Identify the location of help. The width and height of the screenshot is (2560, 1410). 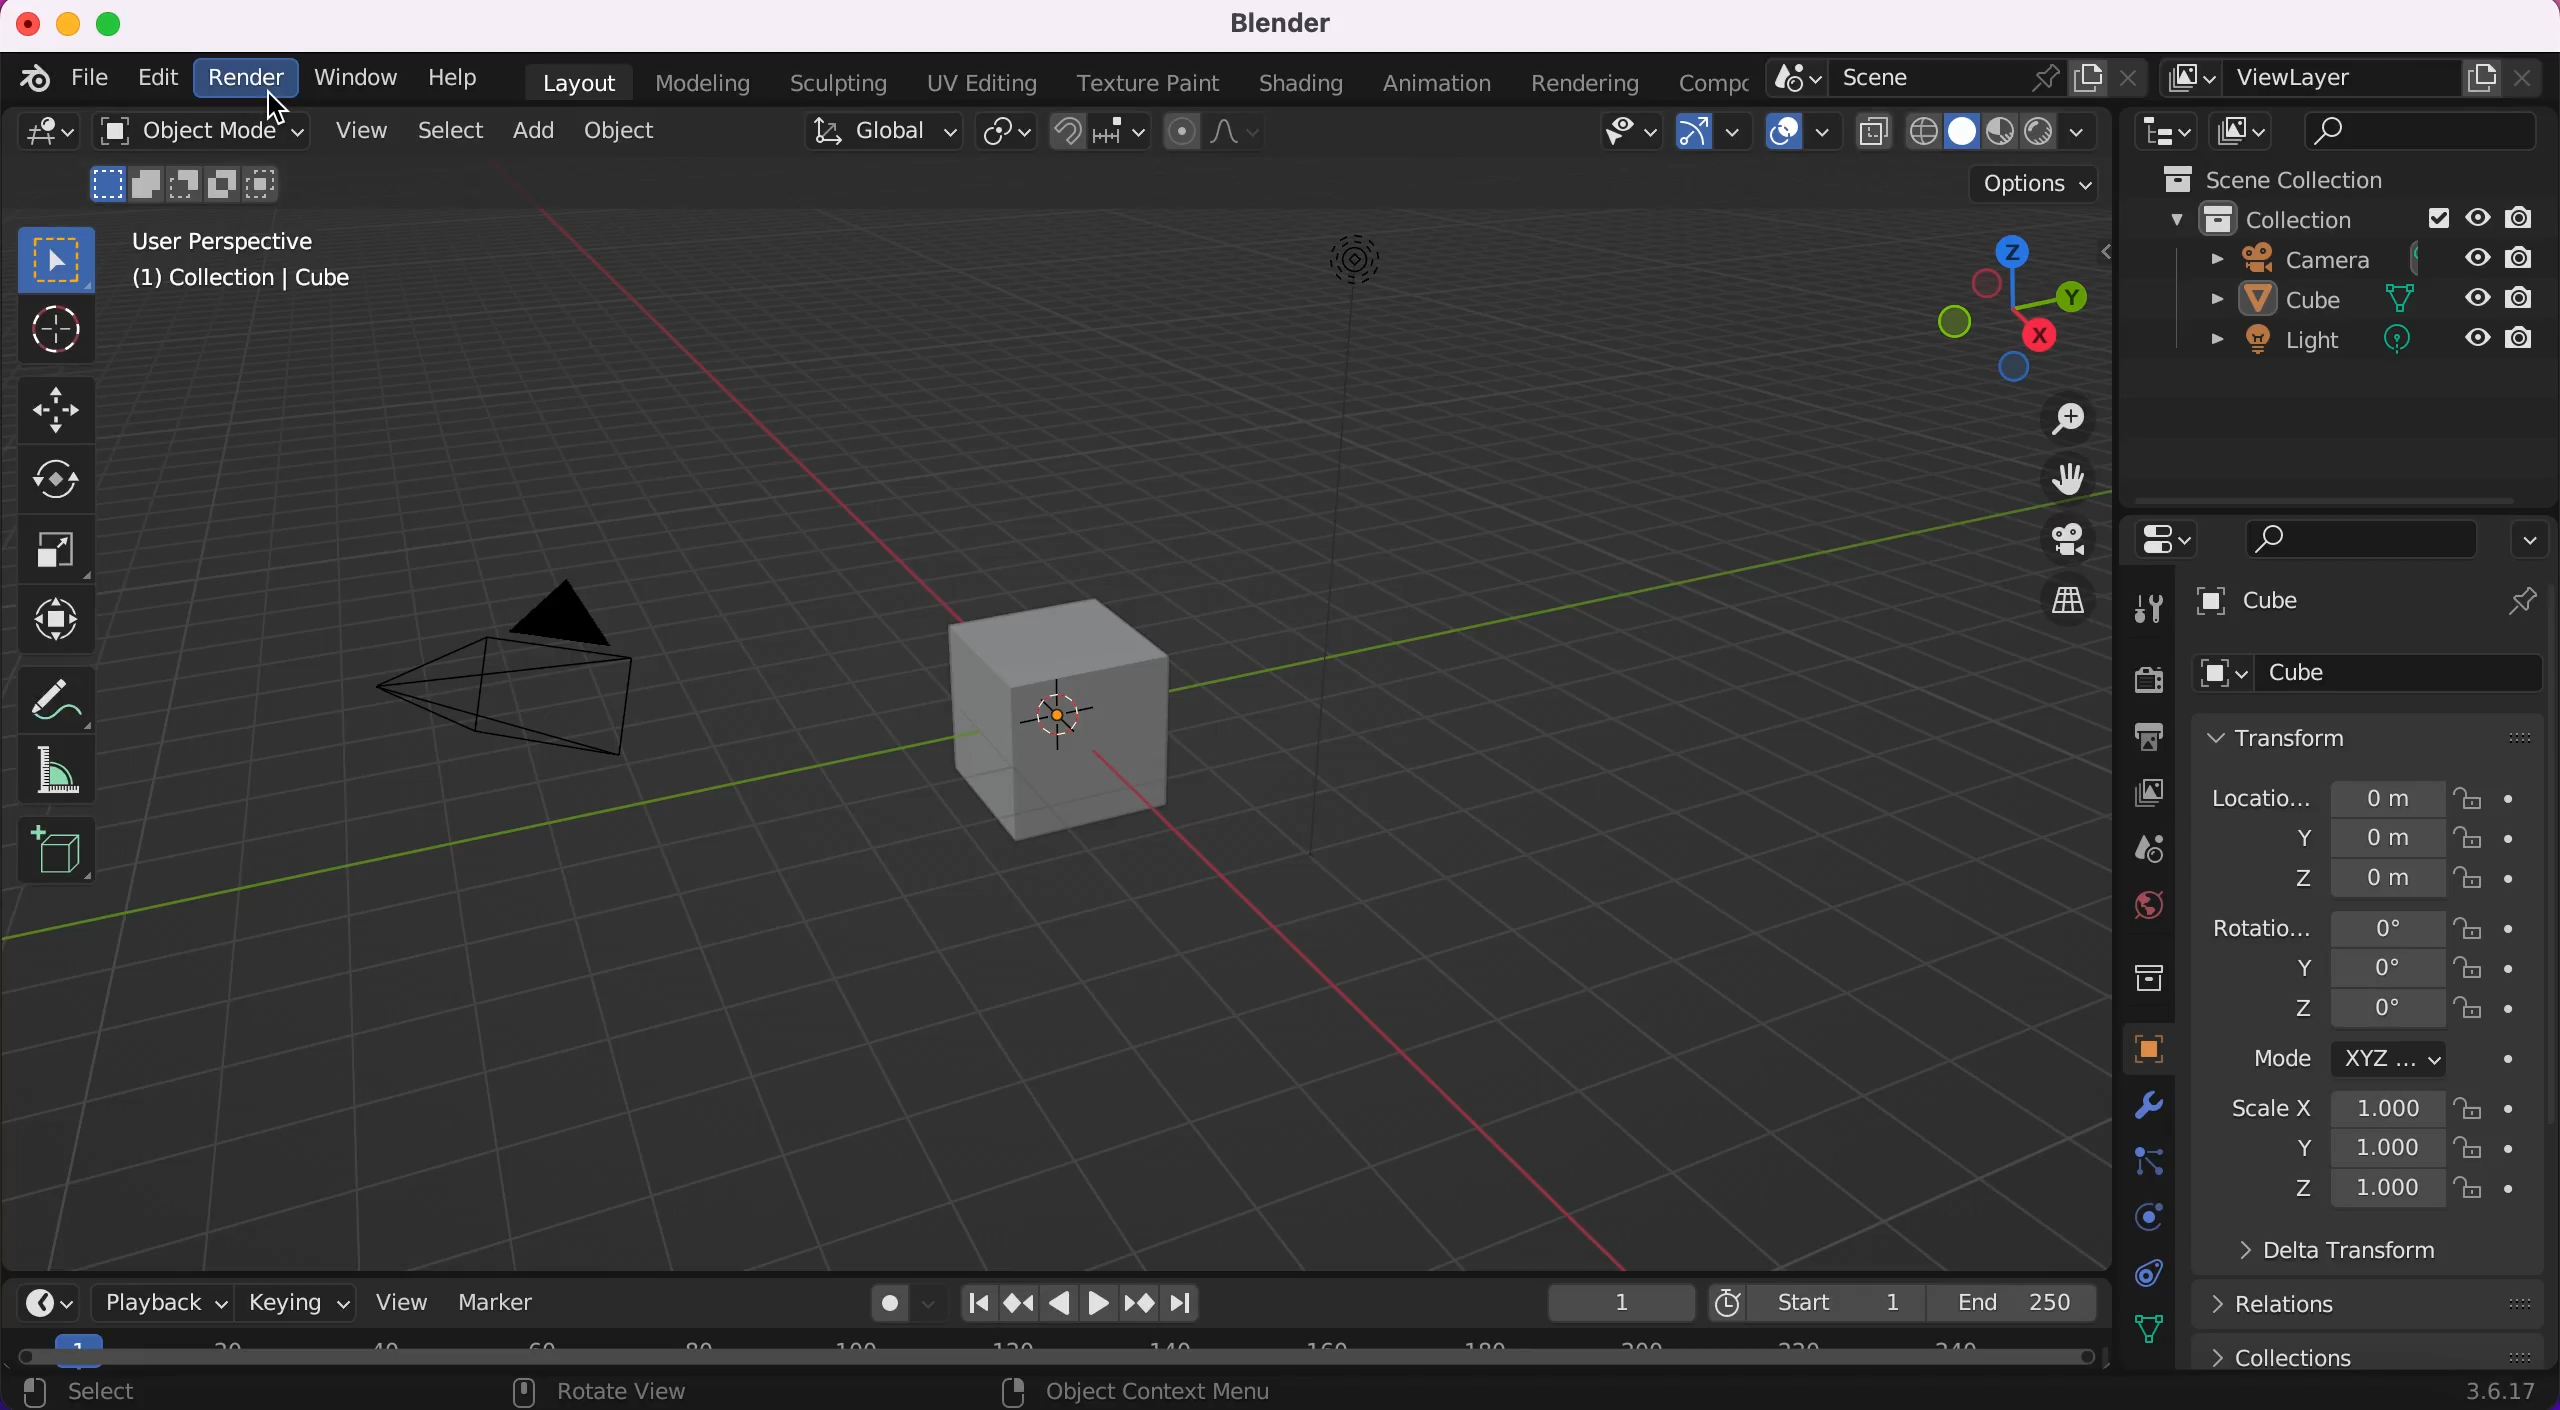
(445, 82).